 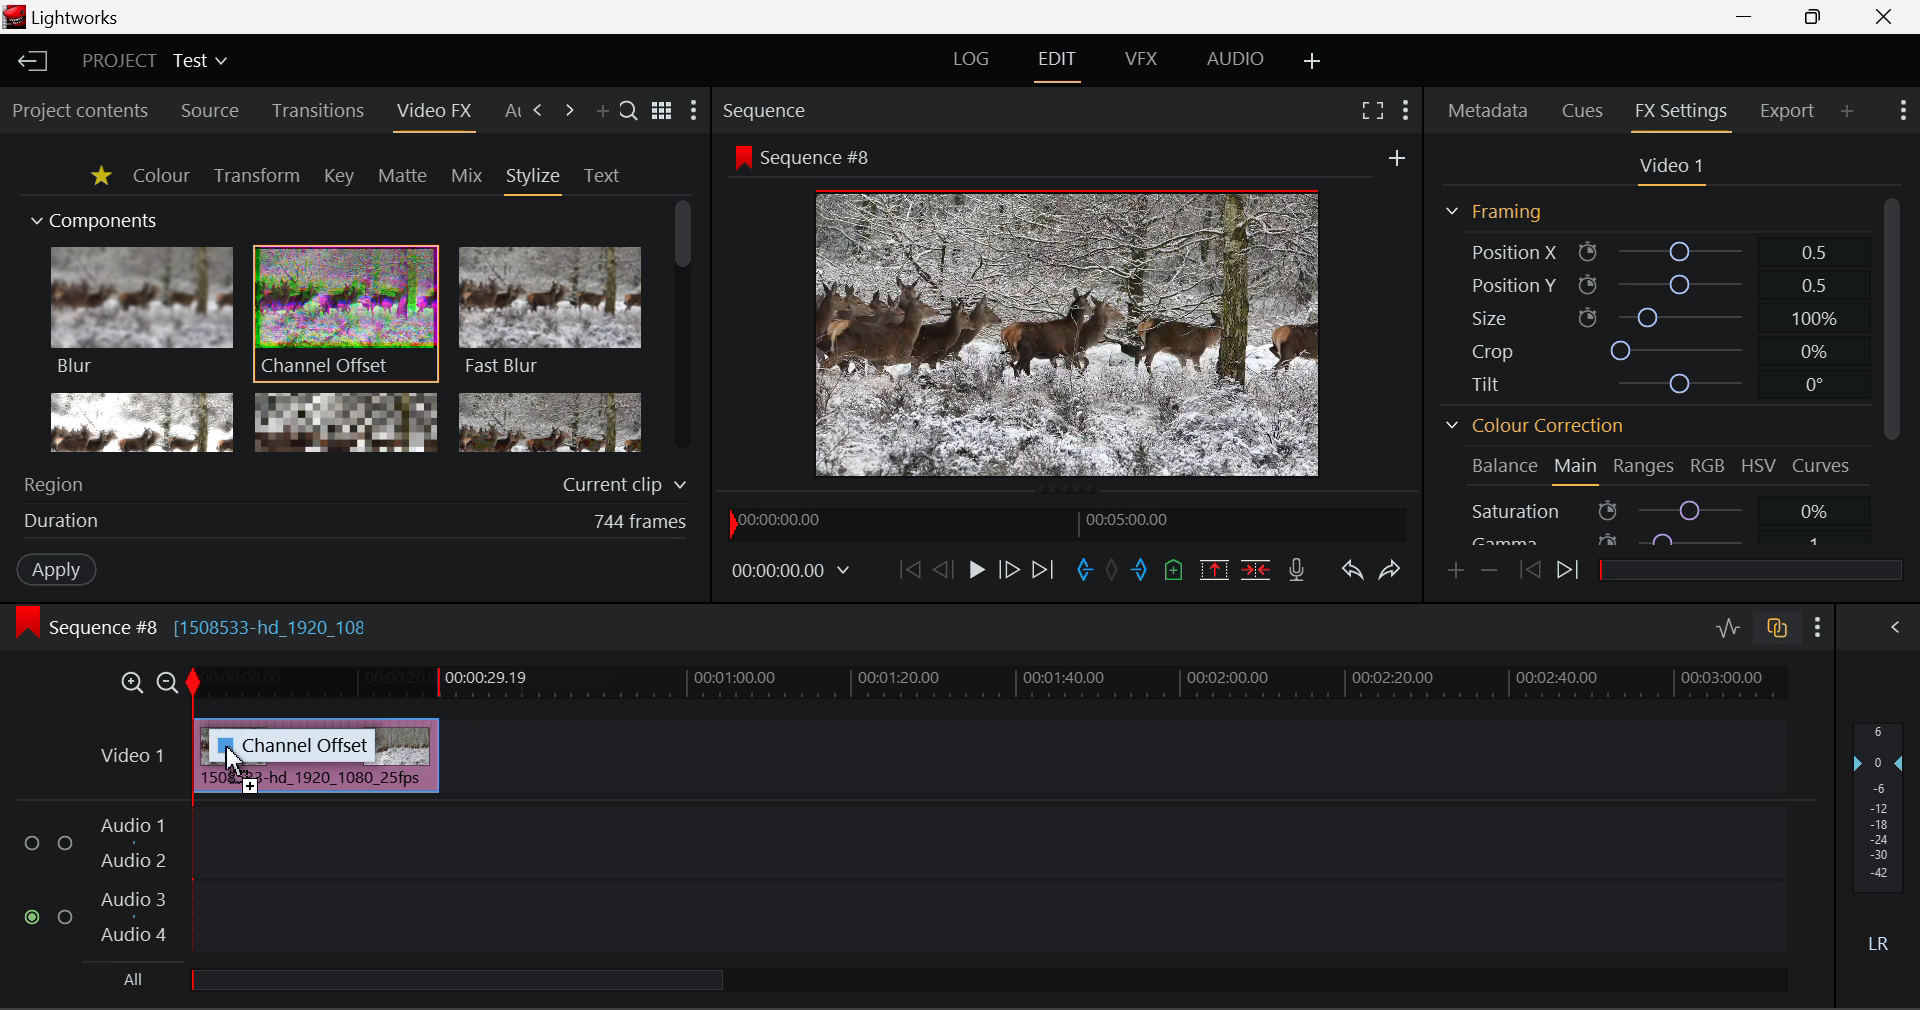 What do you see at coordinates (337, 177) in the screenshot?
I see `Key` at bounding box center [337, 177].